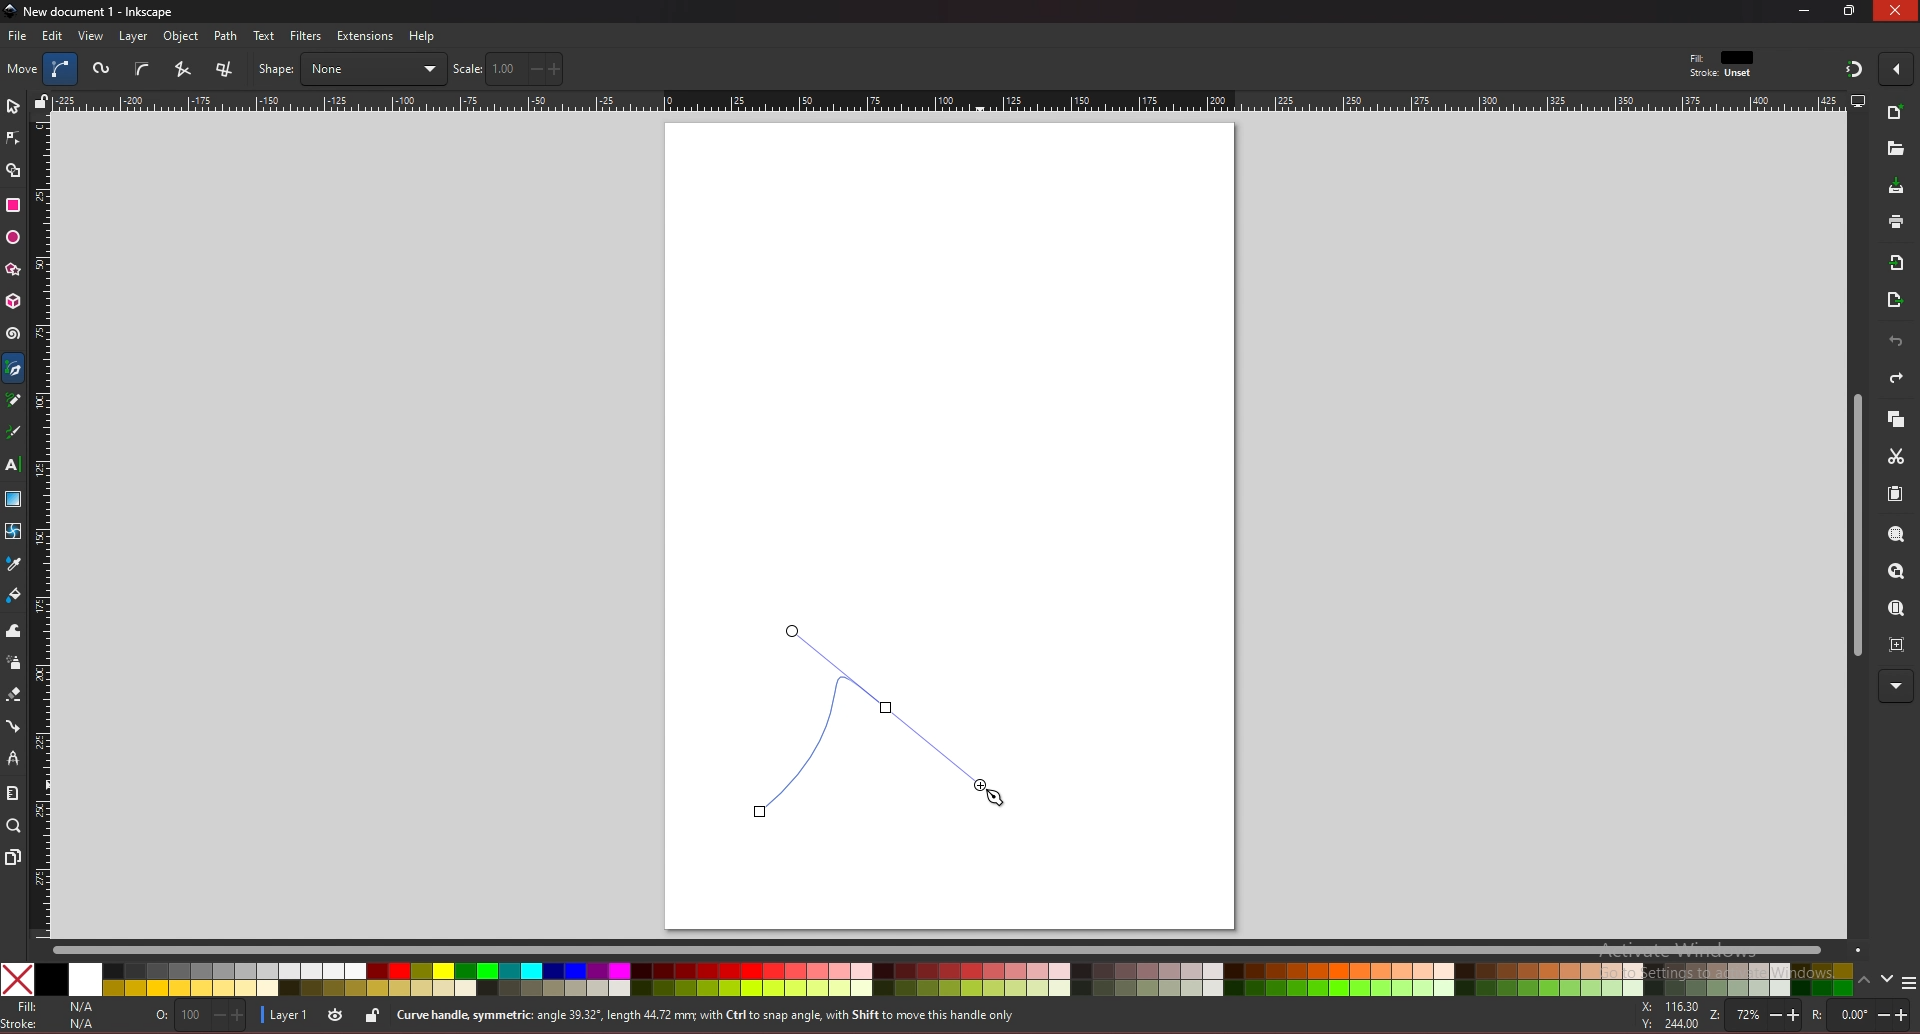  What do you see at coordinates (1896, 67) in the screenshot?
I see `enable snapping` at bounding box center [1896, 67].